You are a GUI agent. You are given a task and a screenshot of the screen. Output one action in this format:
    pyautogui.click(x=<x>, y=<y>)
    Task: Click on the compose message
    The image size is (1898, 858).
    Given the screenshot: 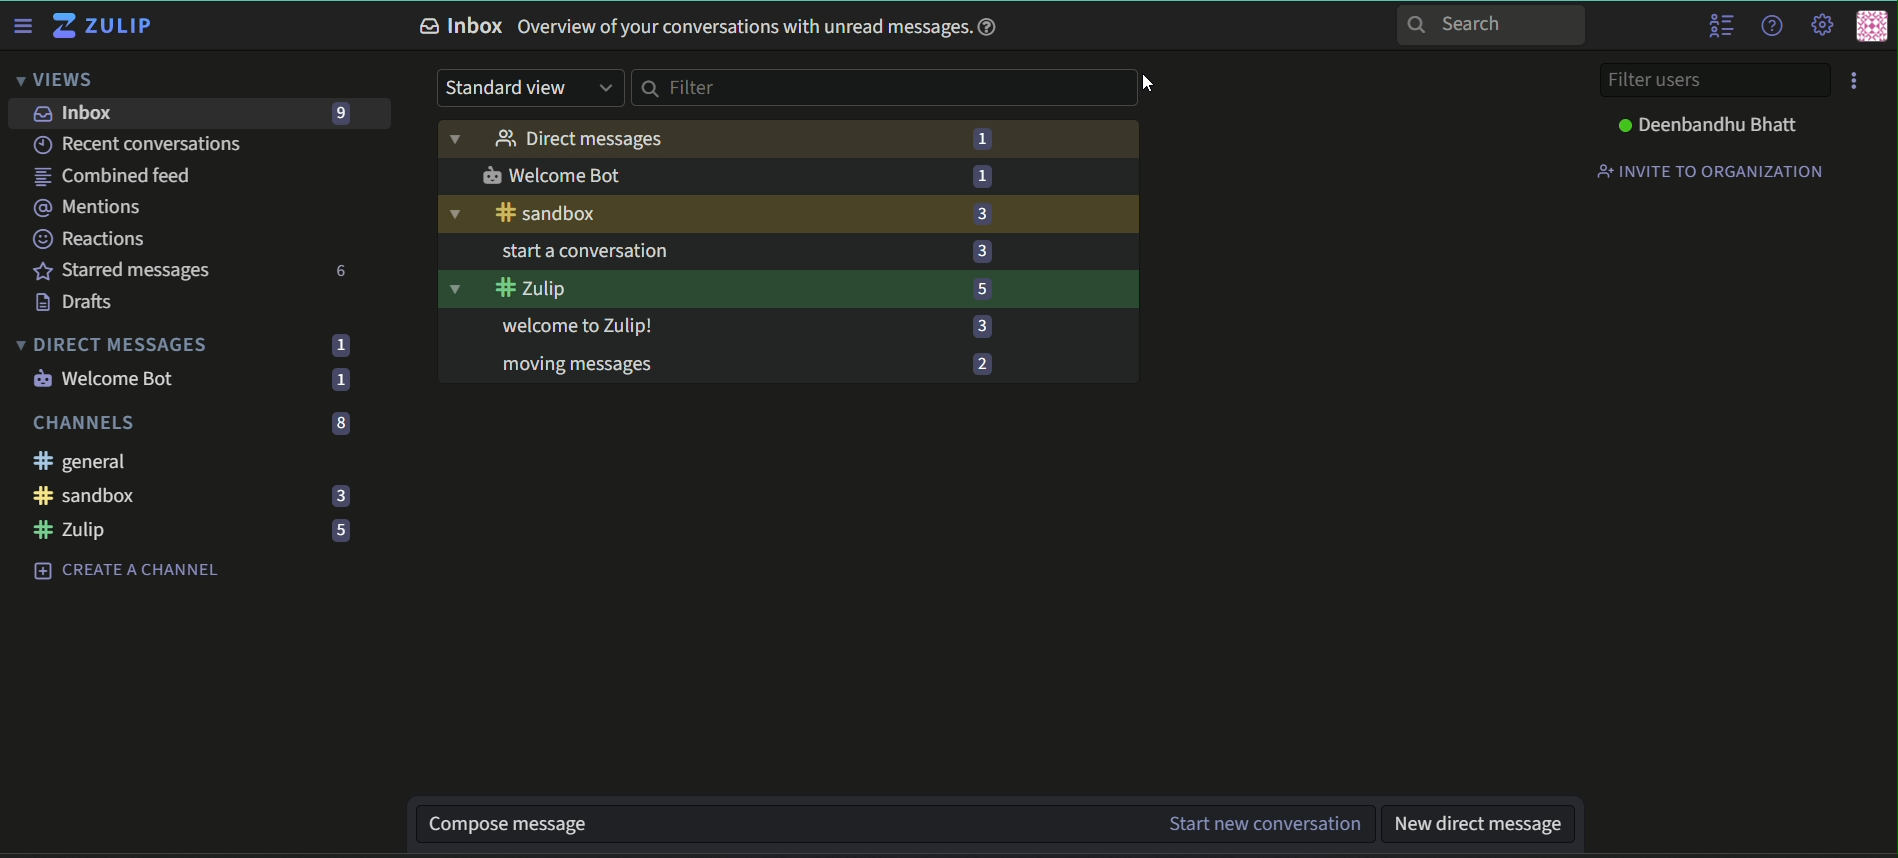 What is the action you would take?
    pyautogui.click(x=774, y=824)
    